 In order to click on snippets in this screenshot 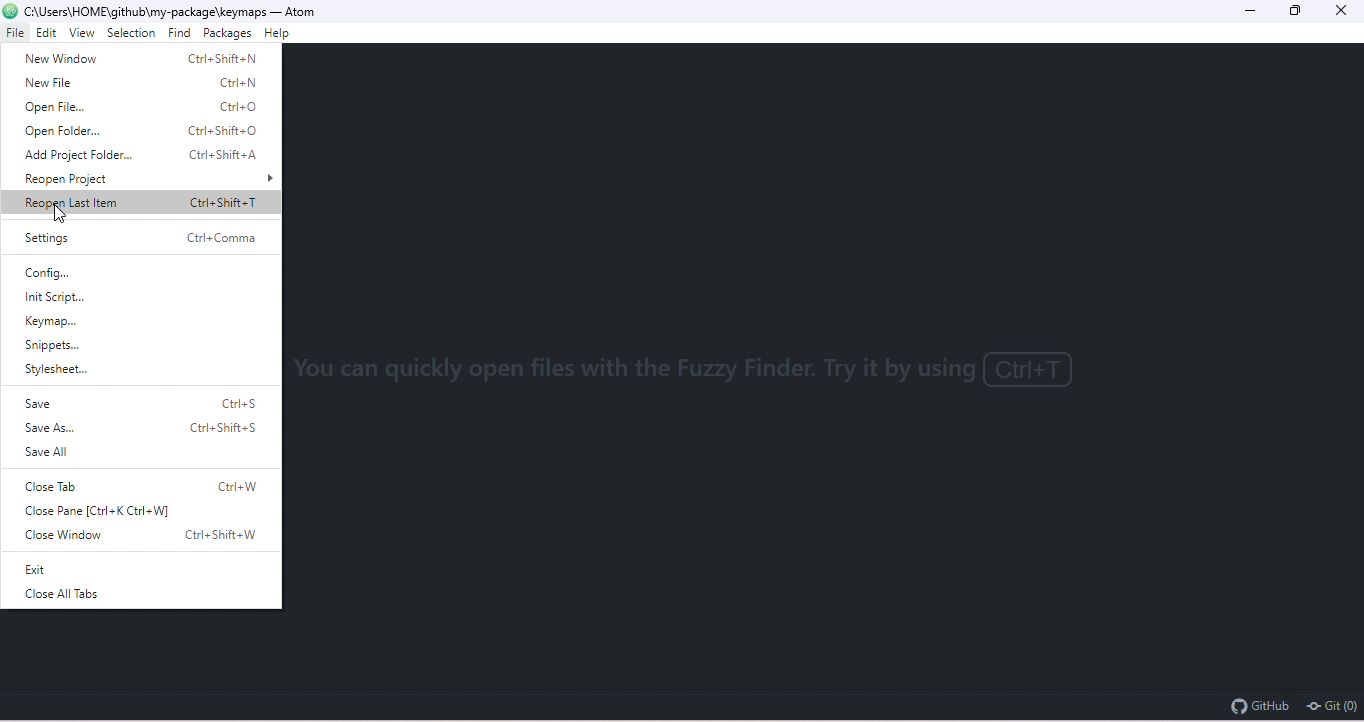, I will do `click(139, 347)`.